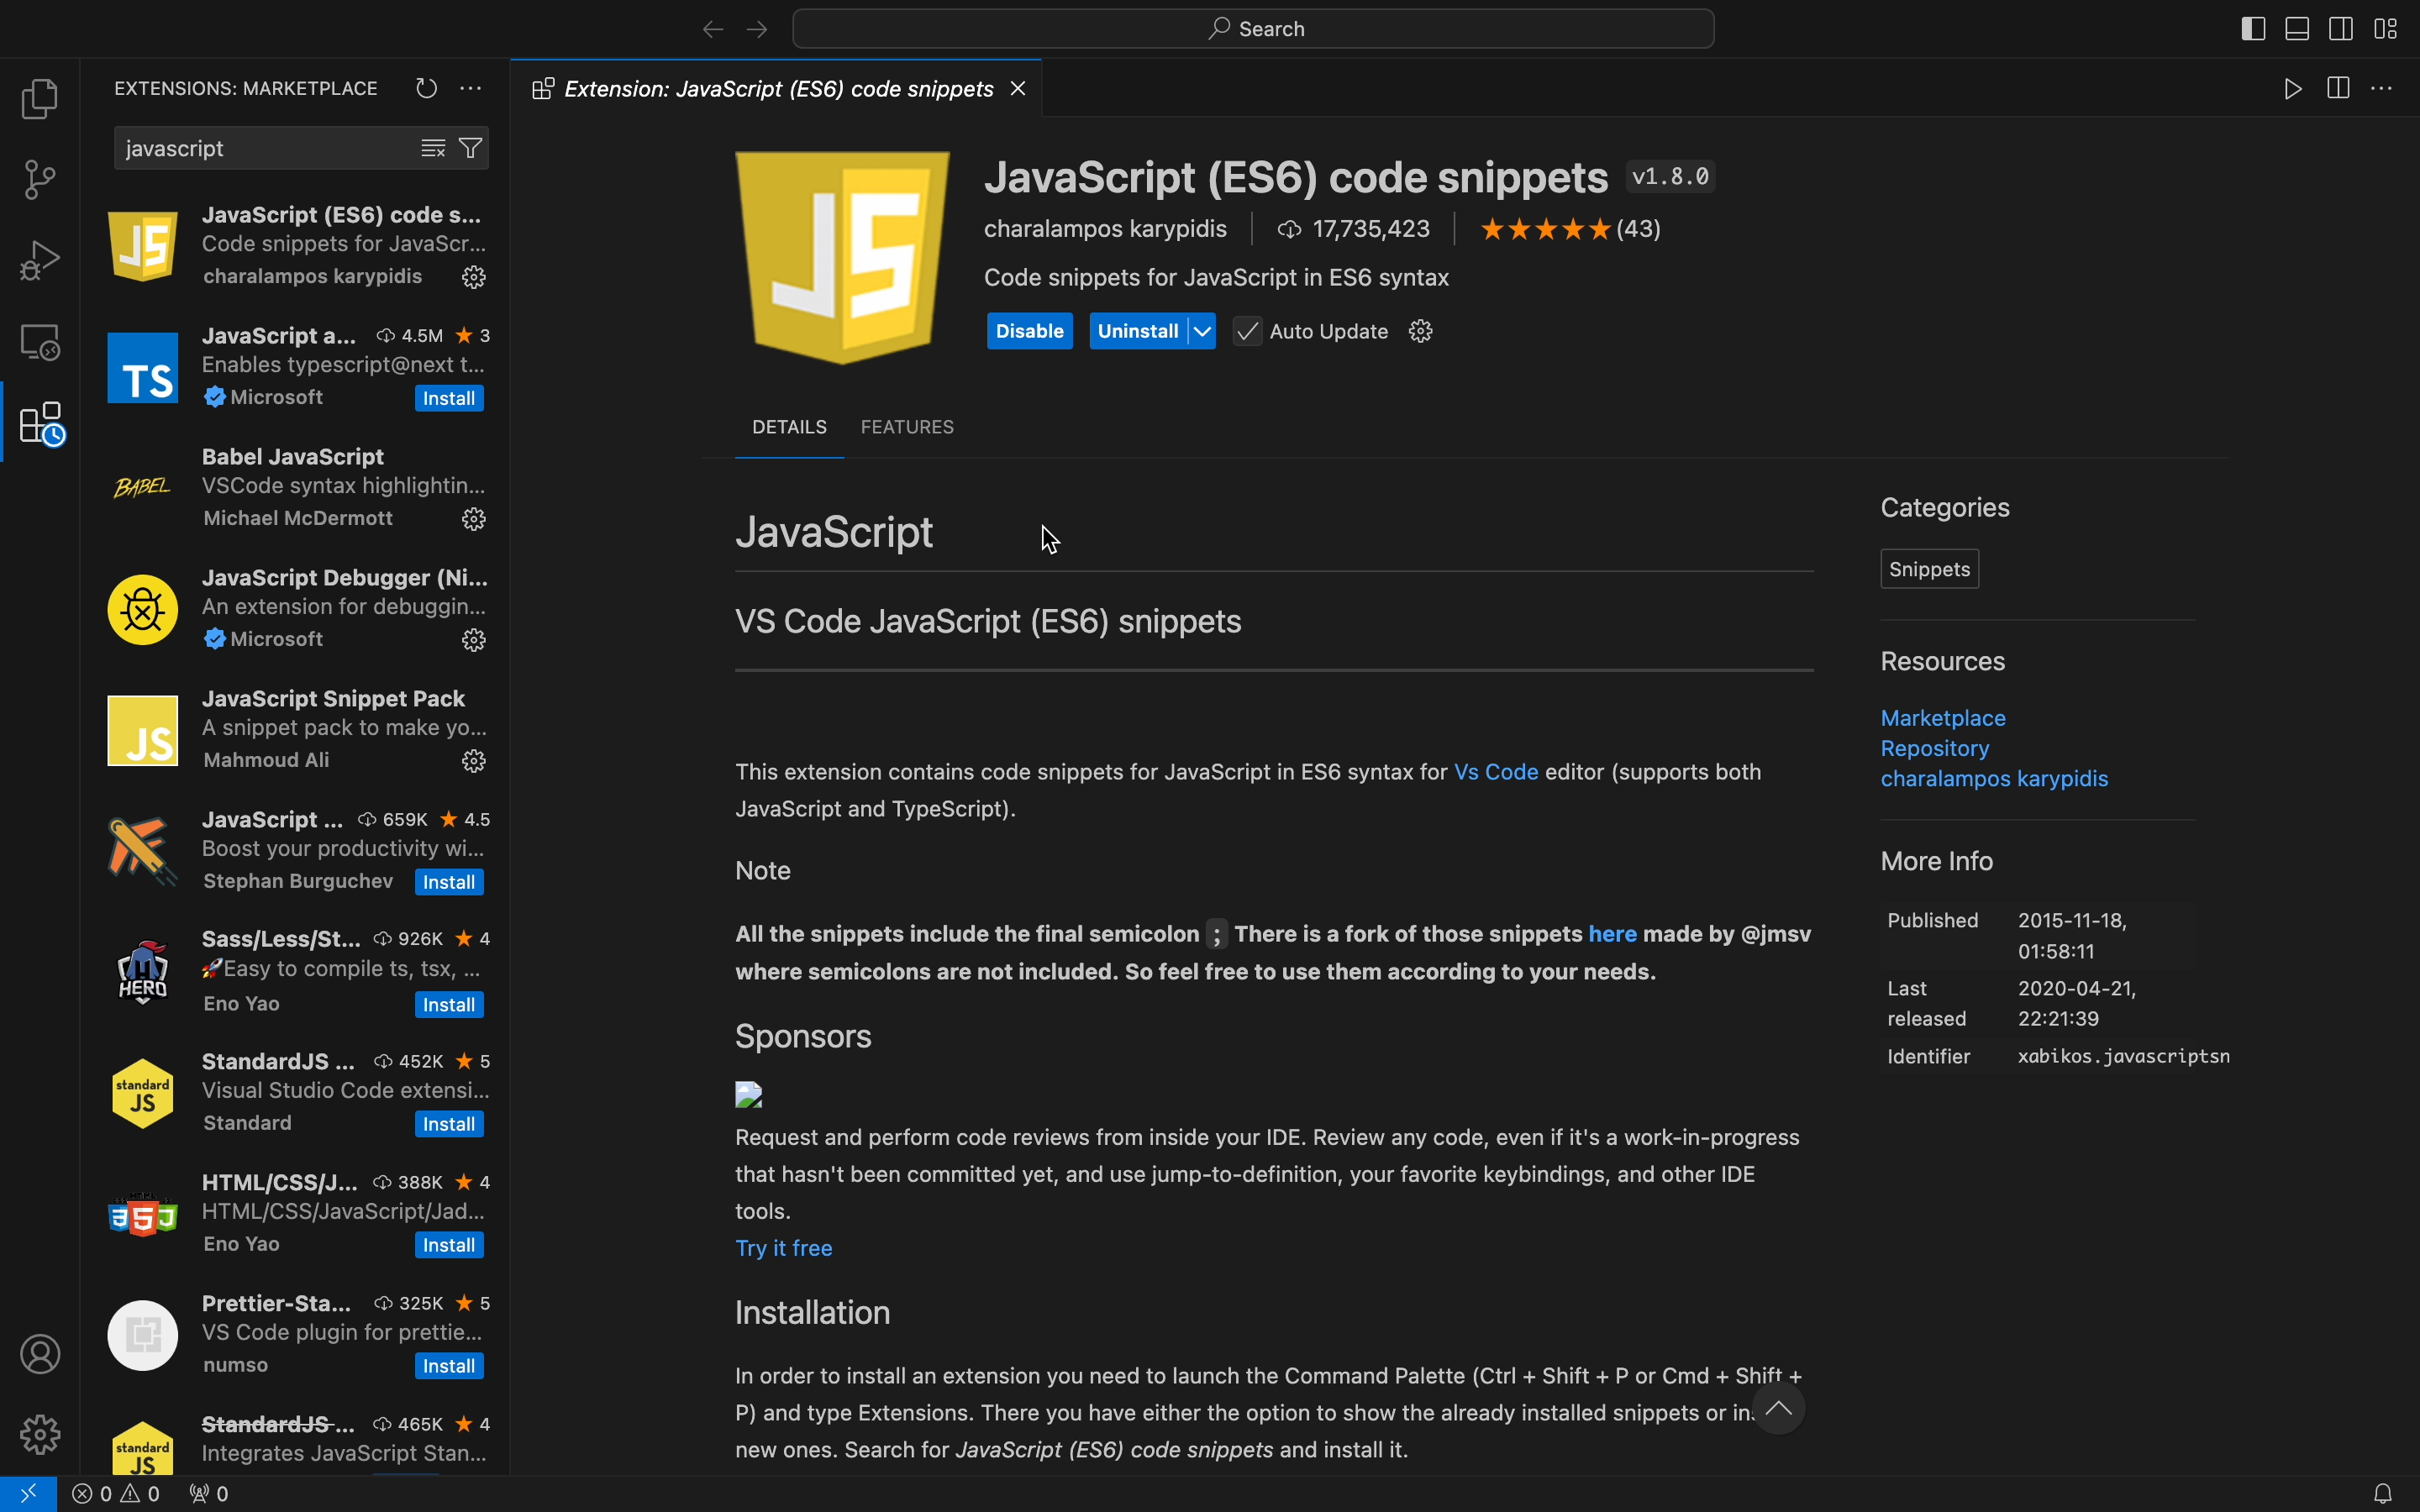 The image size is (2420, 1512). I want to click on HTML/CSS/J... 388K * 4
HTML/CSS/JavaScript/Jad...
Eno Yao Install, so click(292, 1210).